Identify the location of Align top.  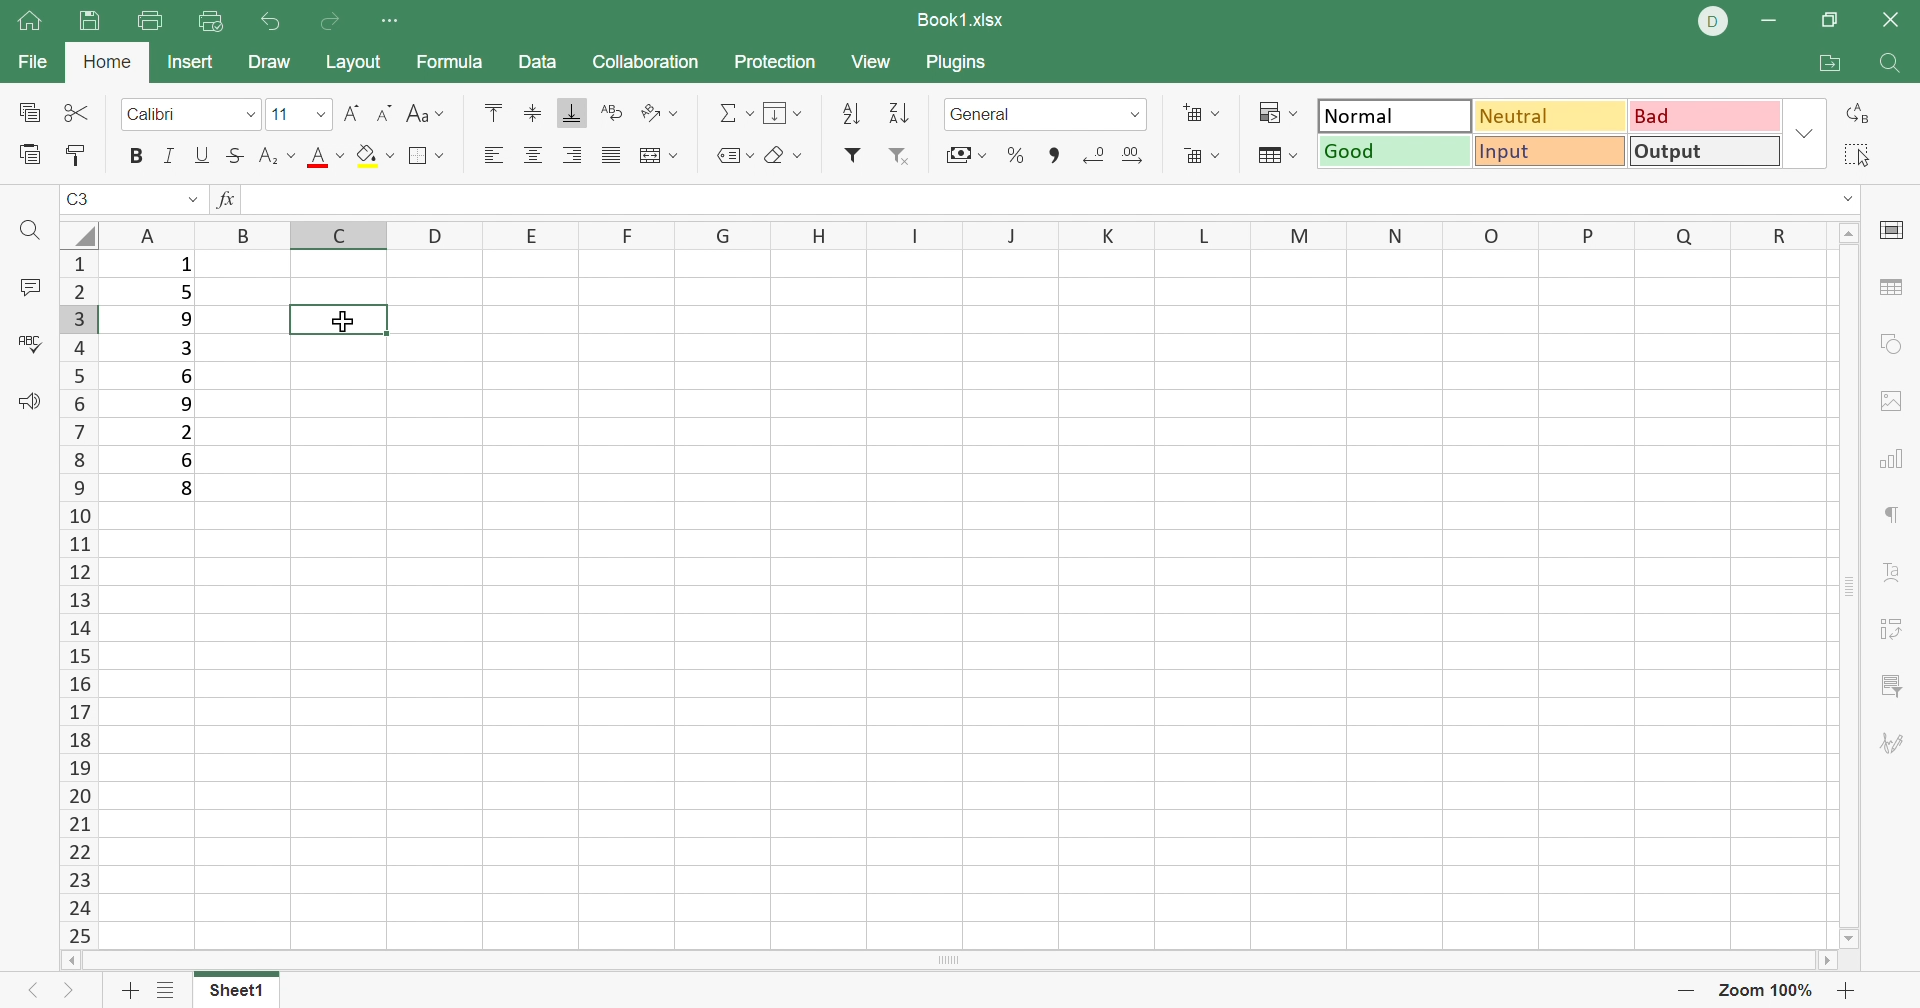
(324, 158).